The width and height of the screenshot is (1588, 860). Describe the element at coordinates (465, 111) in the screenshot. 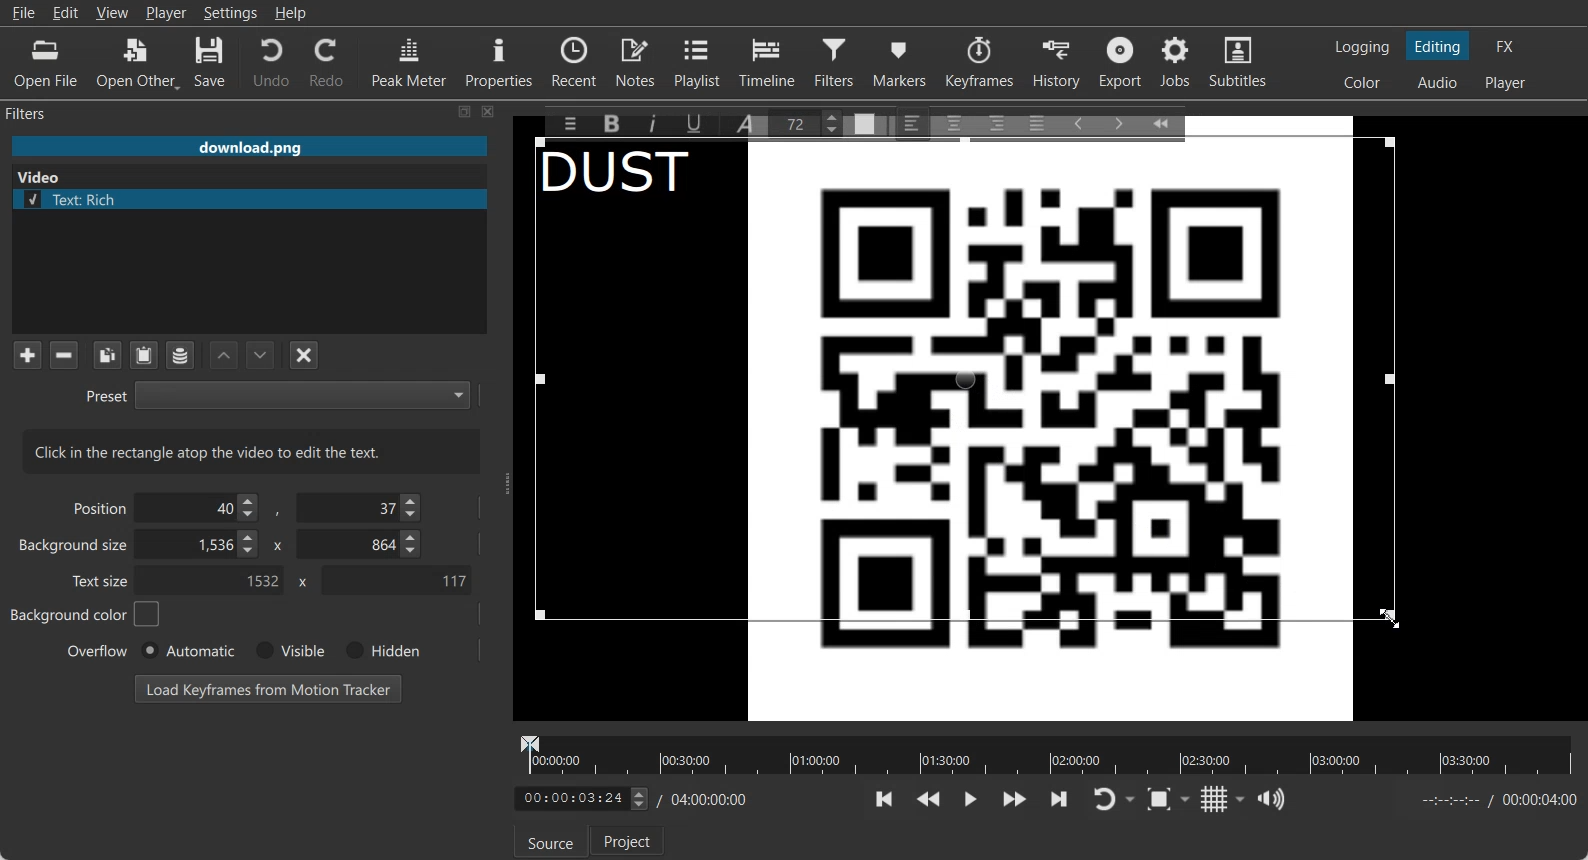

I see `Maximize` at that location.